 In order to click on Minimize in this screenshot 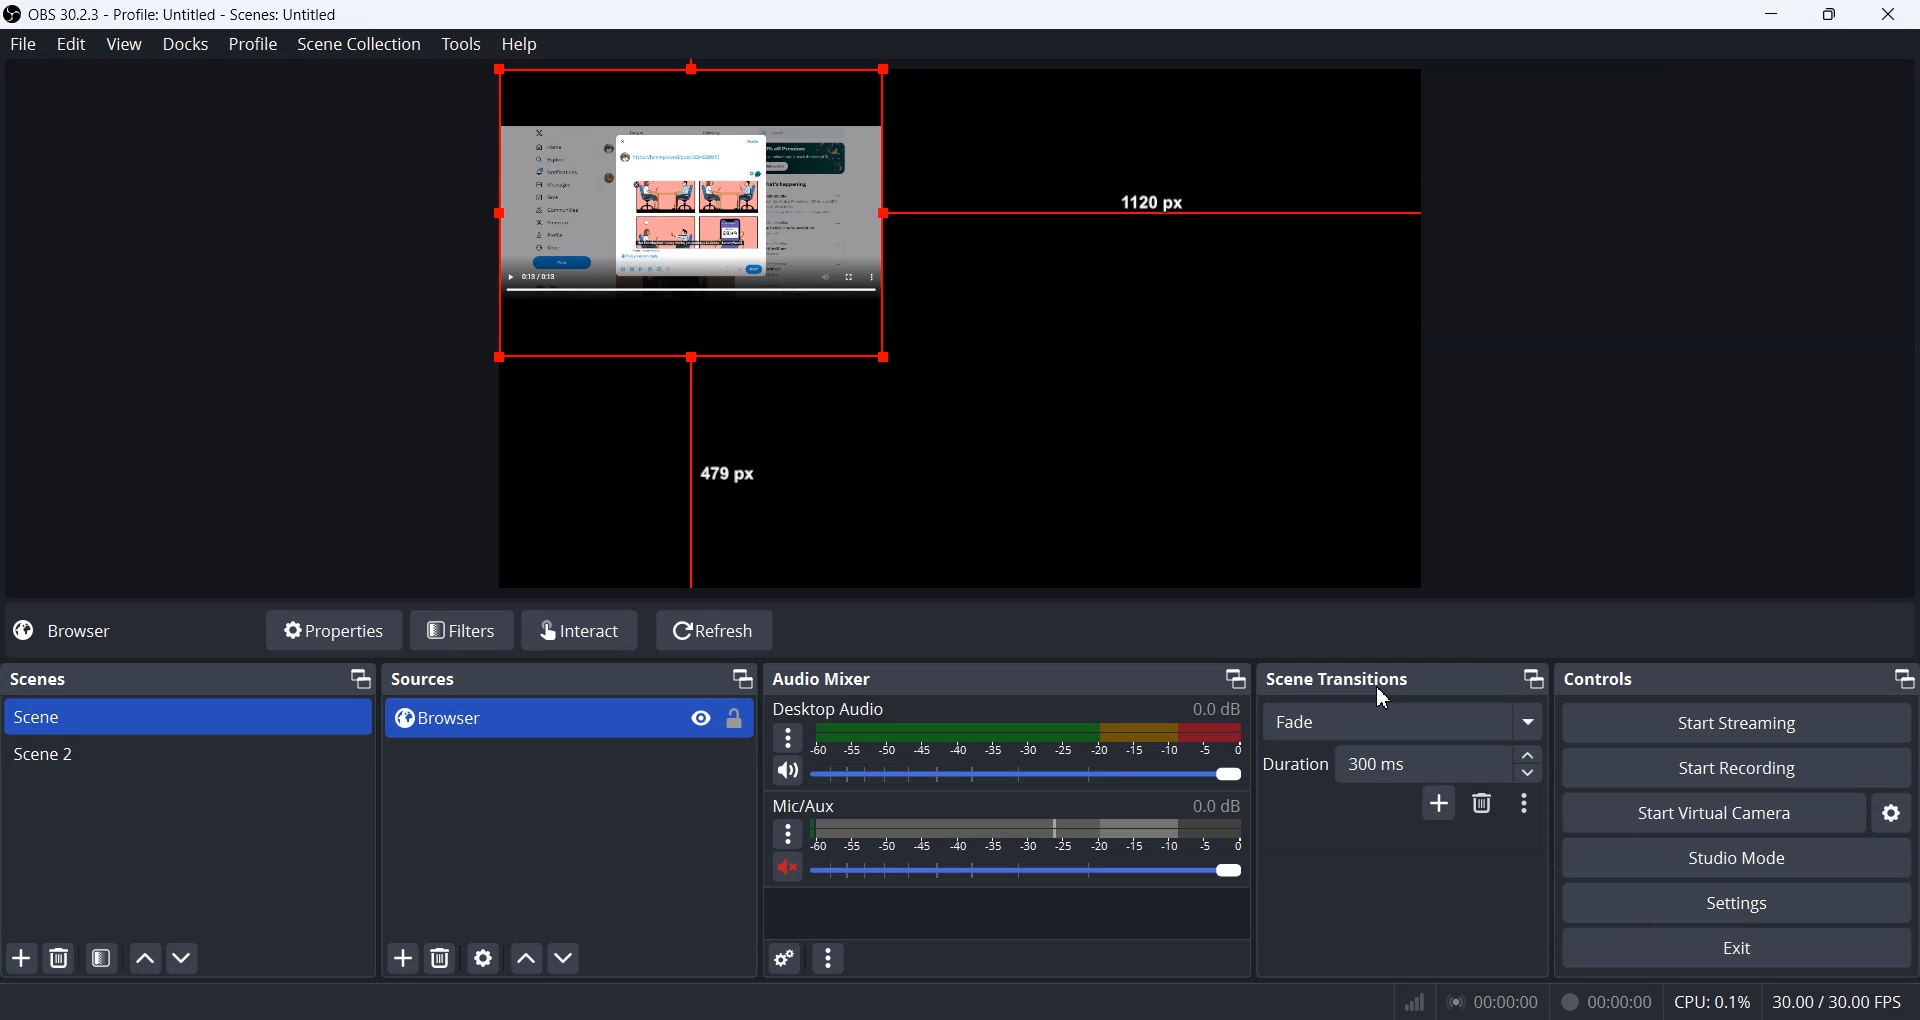, I will do `click(1902, 678)`.